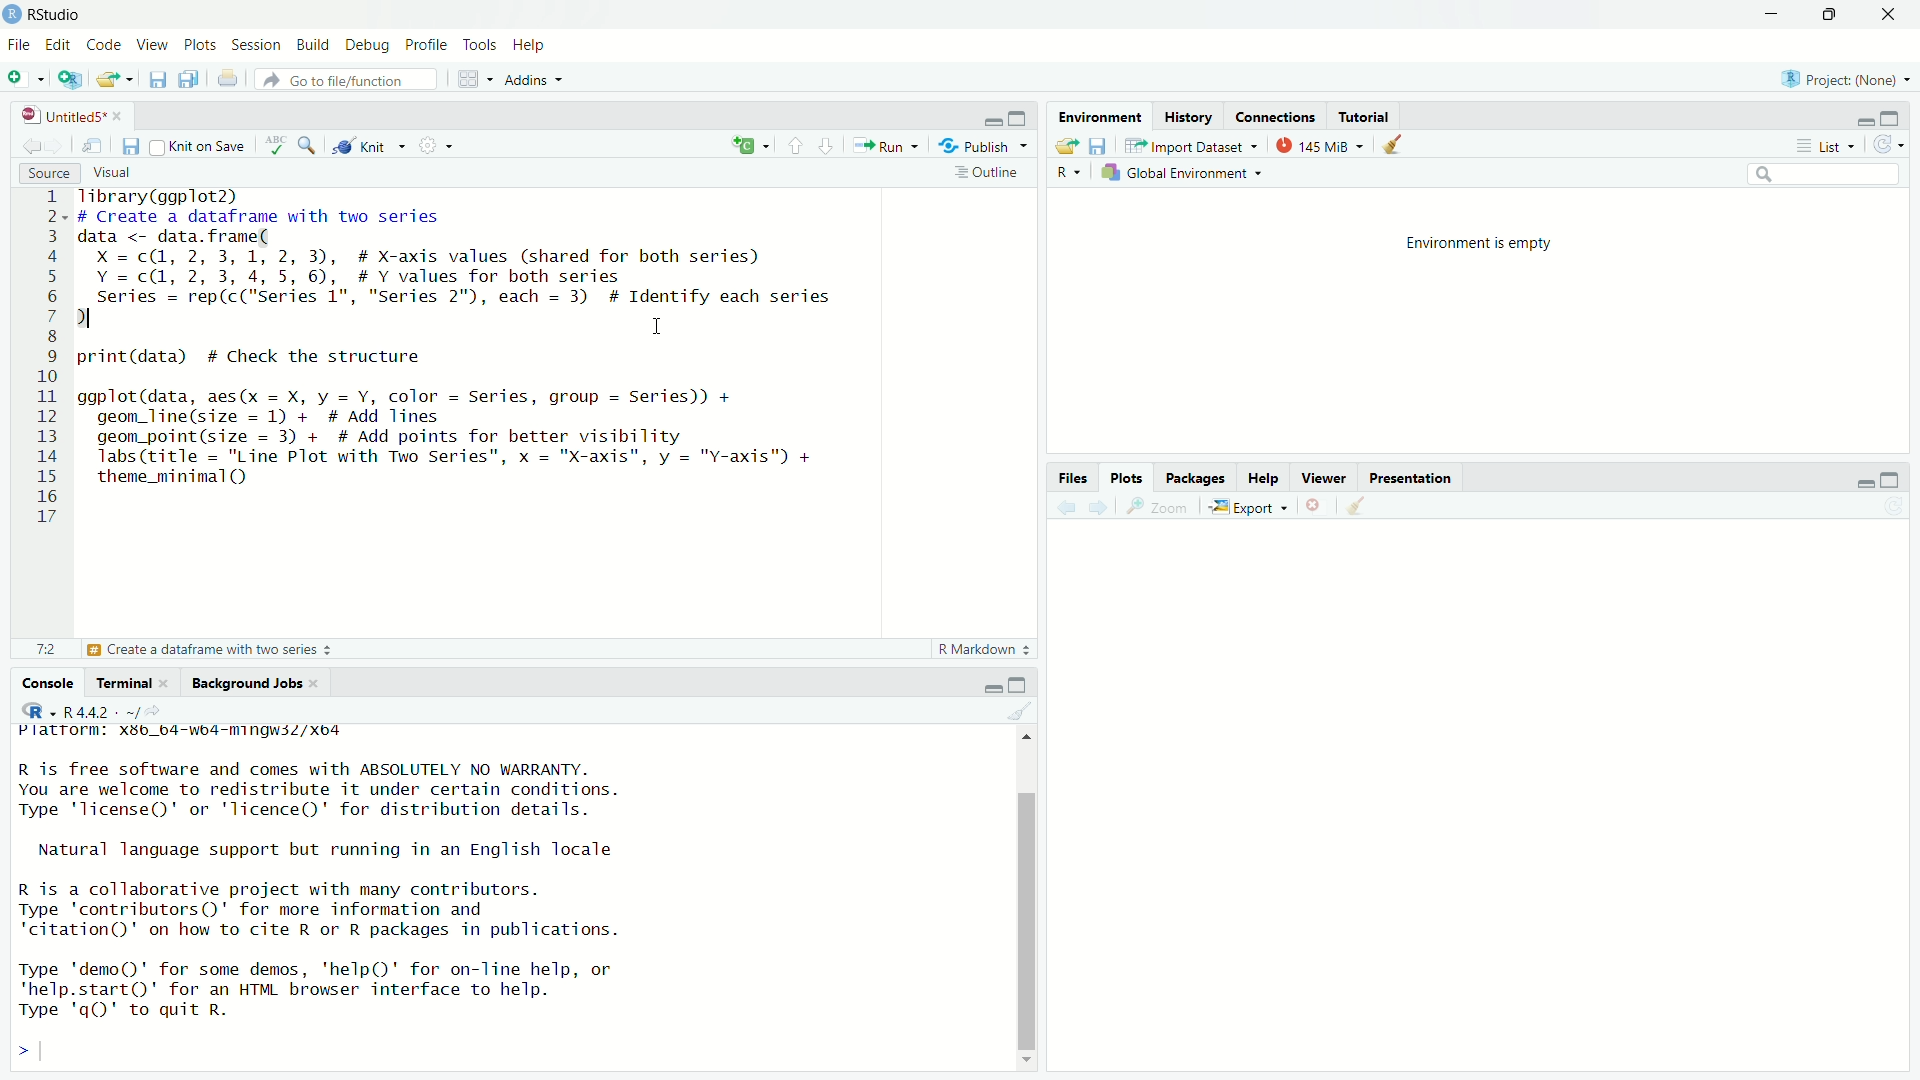  I want to click on Addns, so click(539, 83).